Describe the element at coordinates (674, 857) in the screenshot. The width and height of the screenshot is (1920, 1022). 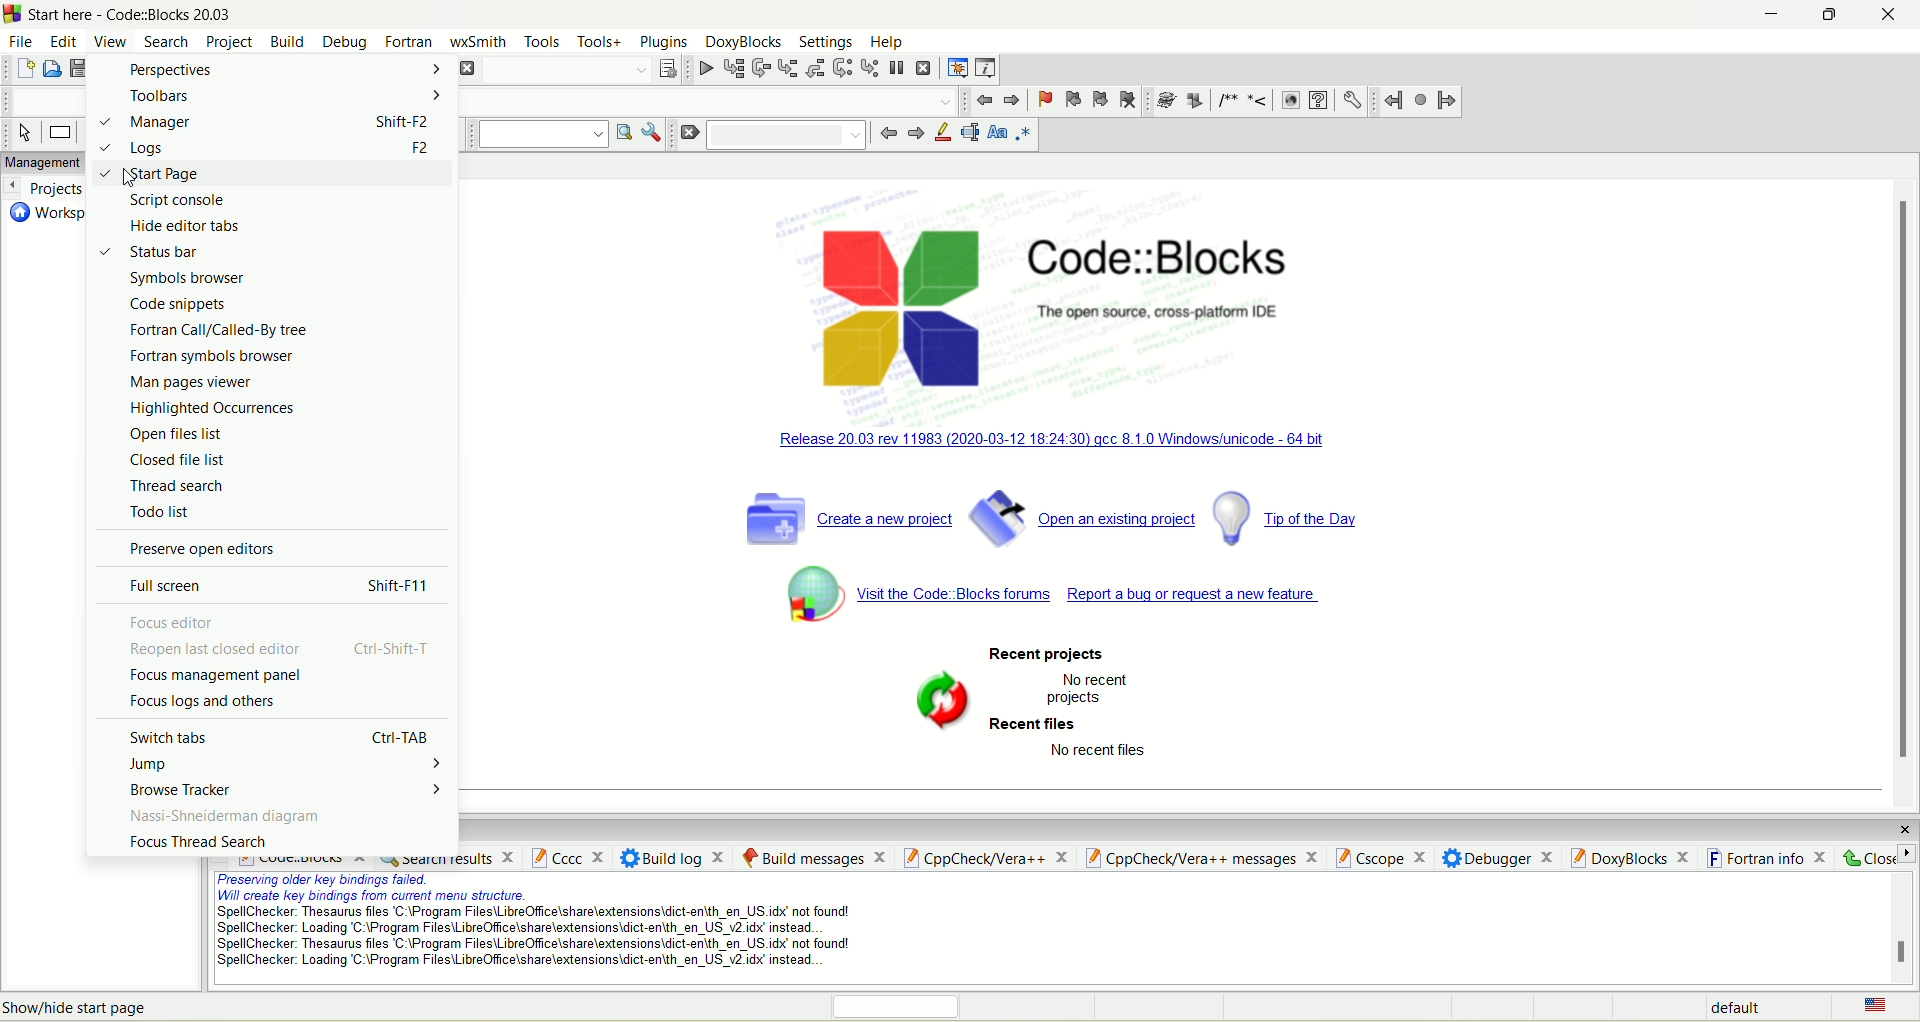
I see `build log` at that location.